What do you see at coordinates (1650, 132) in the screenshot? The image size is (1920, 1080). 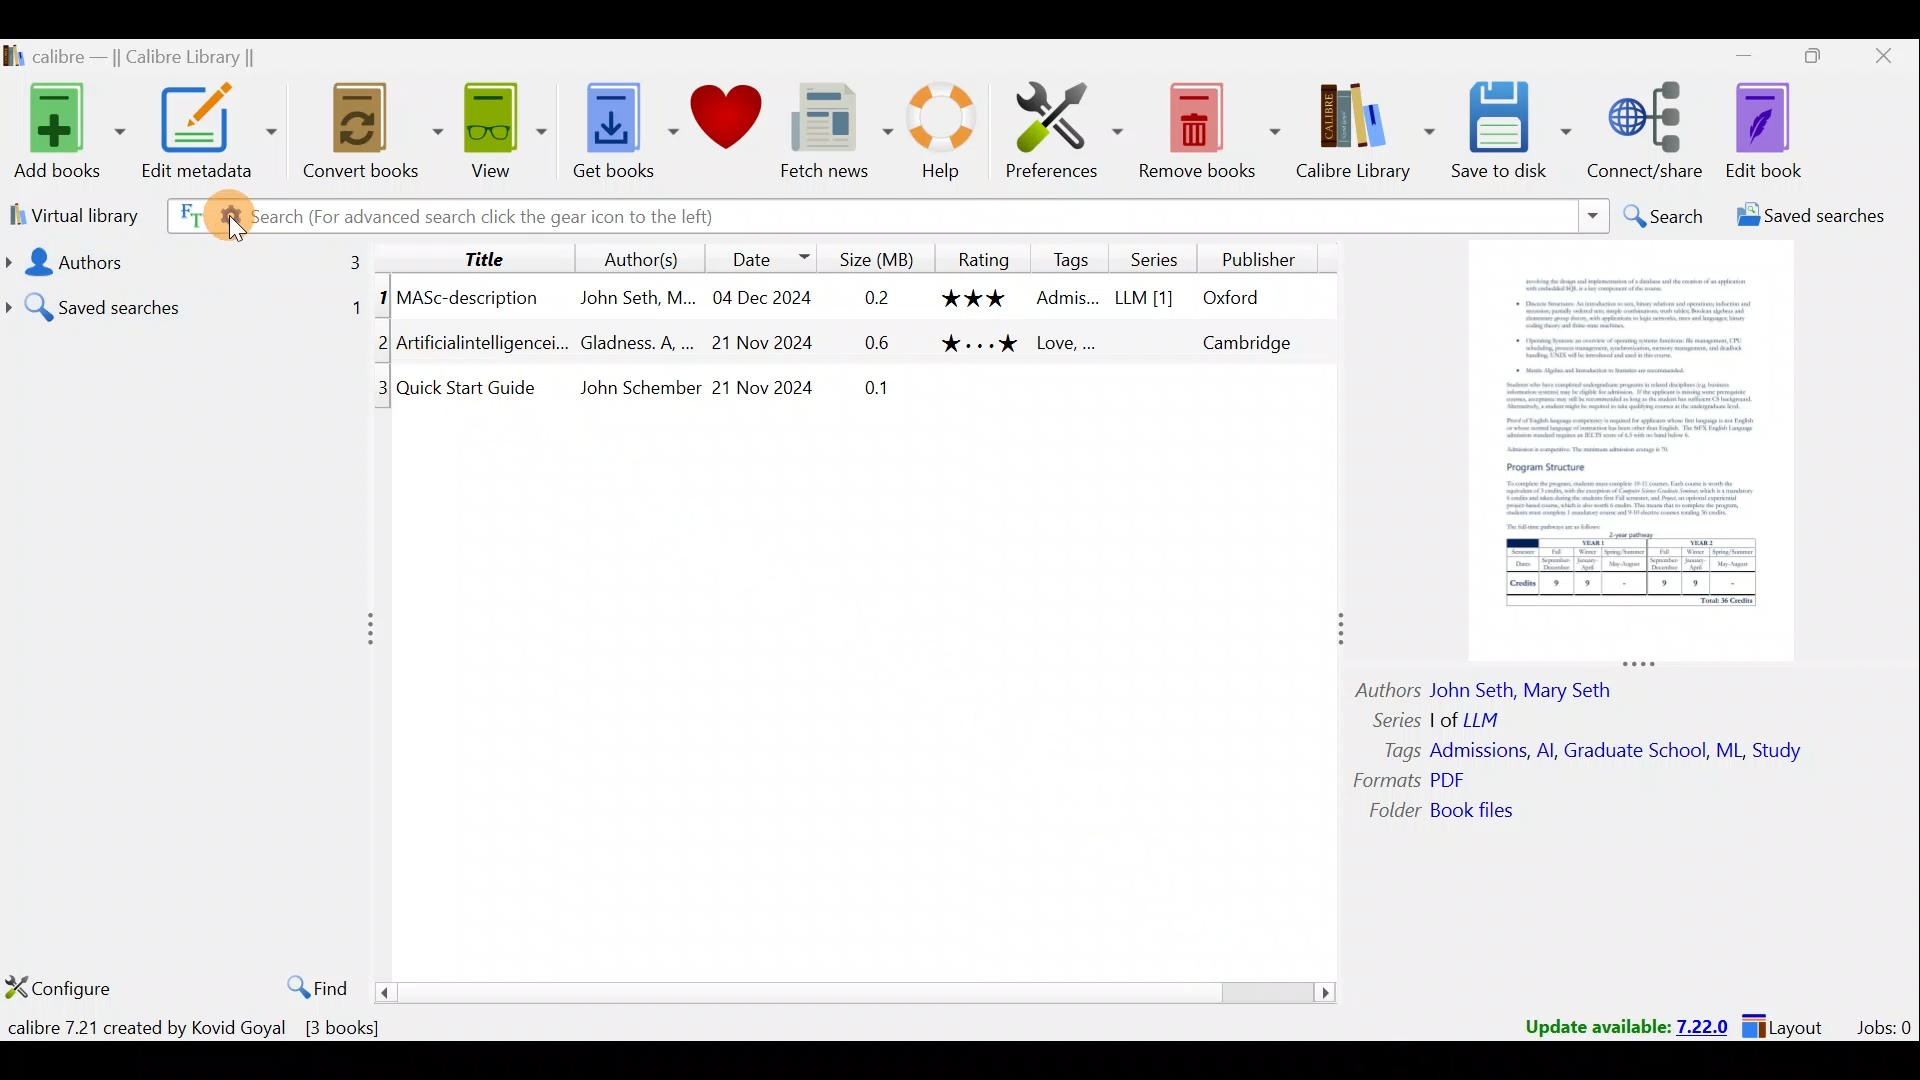 I see `Connect/share` at bounding box center [1650, 132].